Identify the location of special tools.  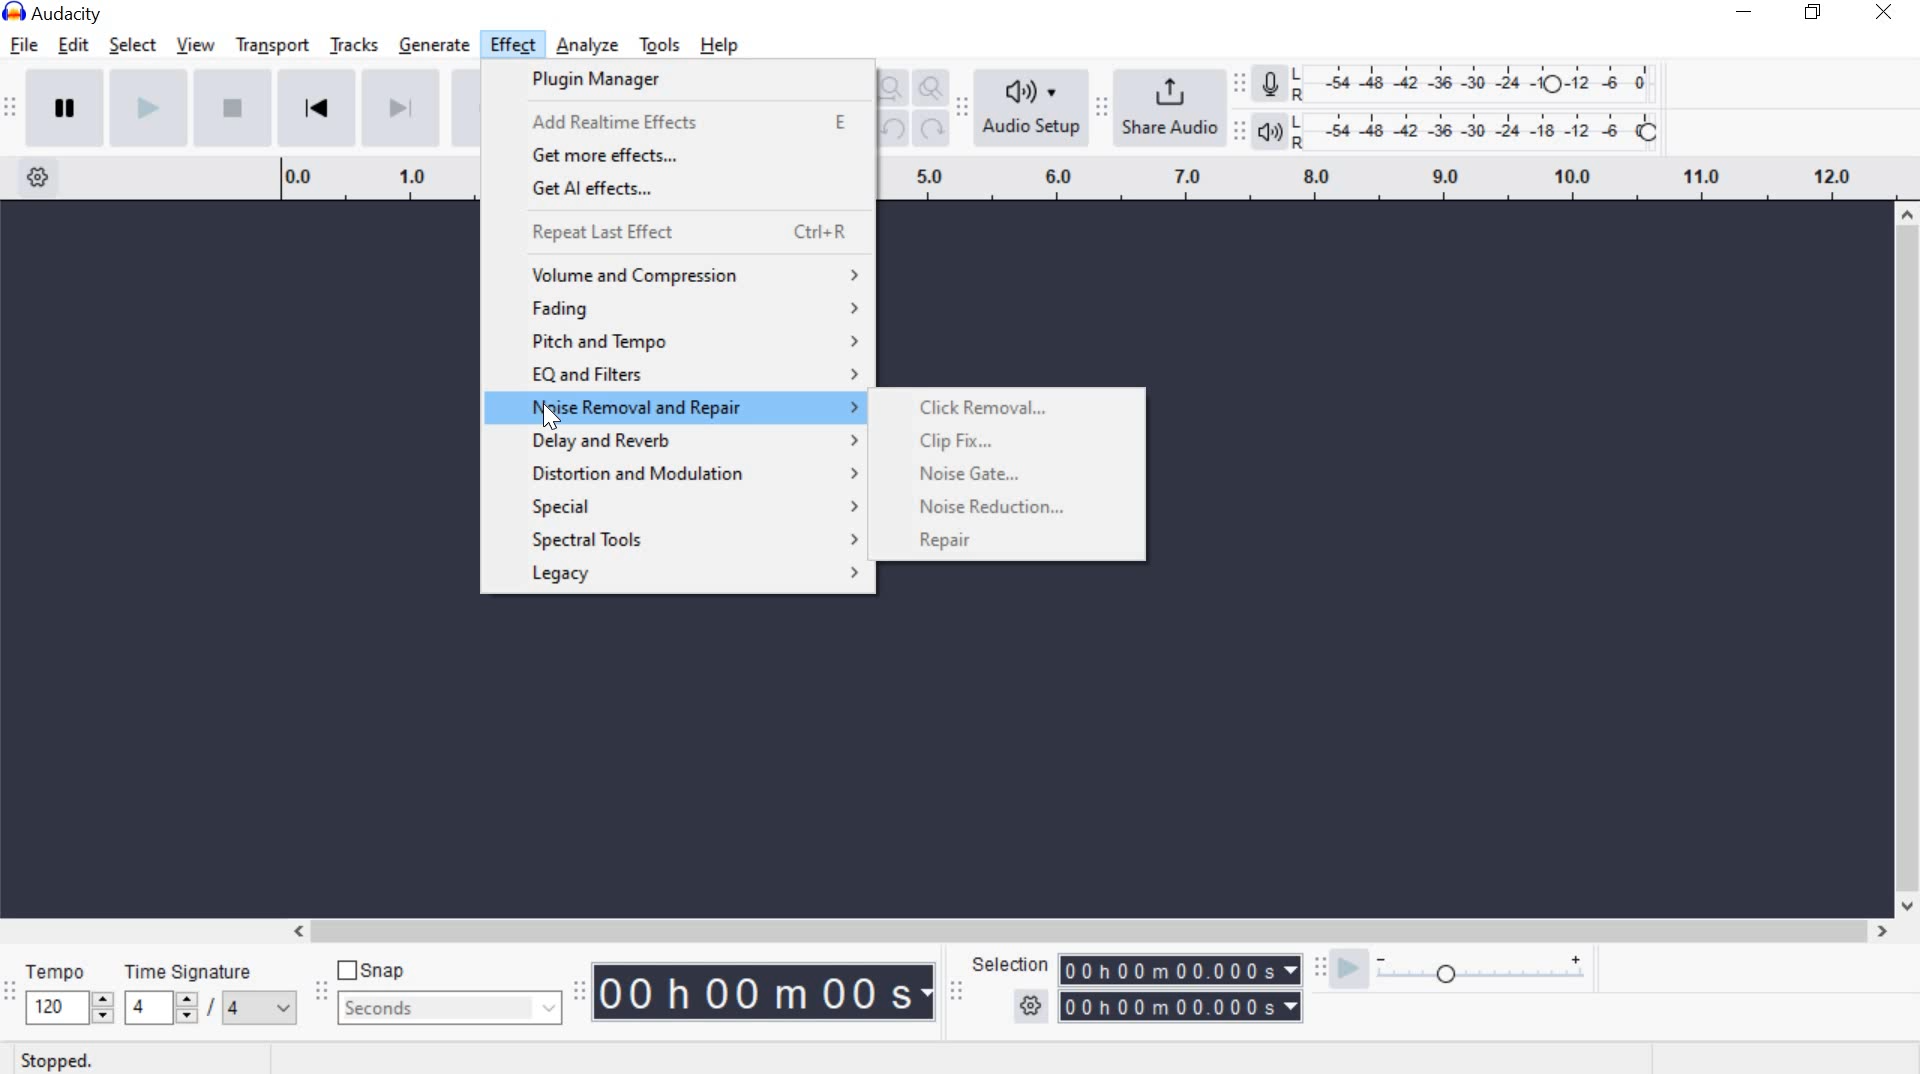
(695, 541).